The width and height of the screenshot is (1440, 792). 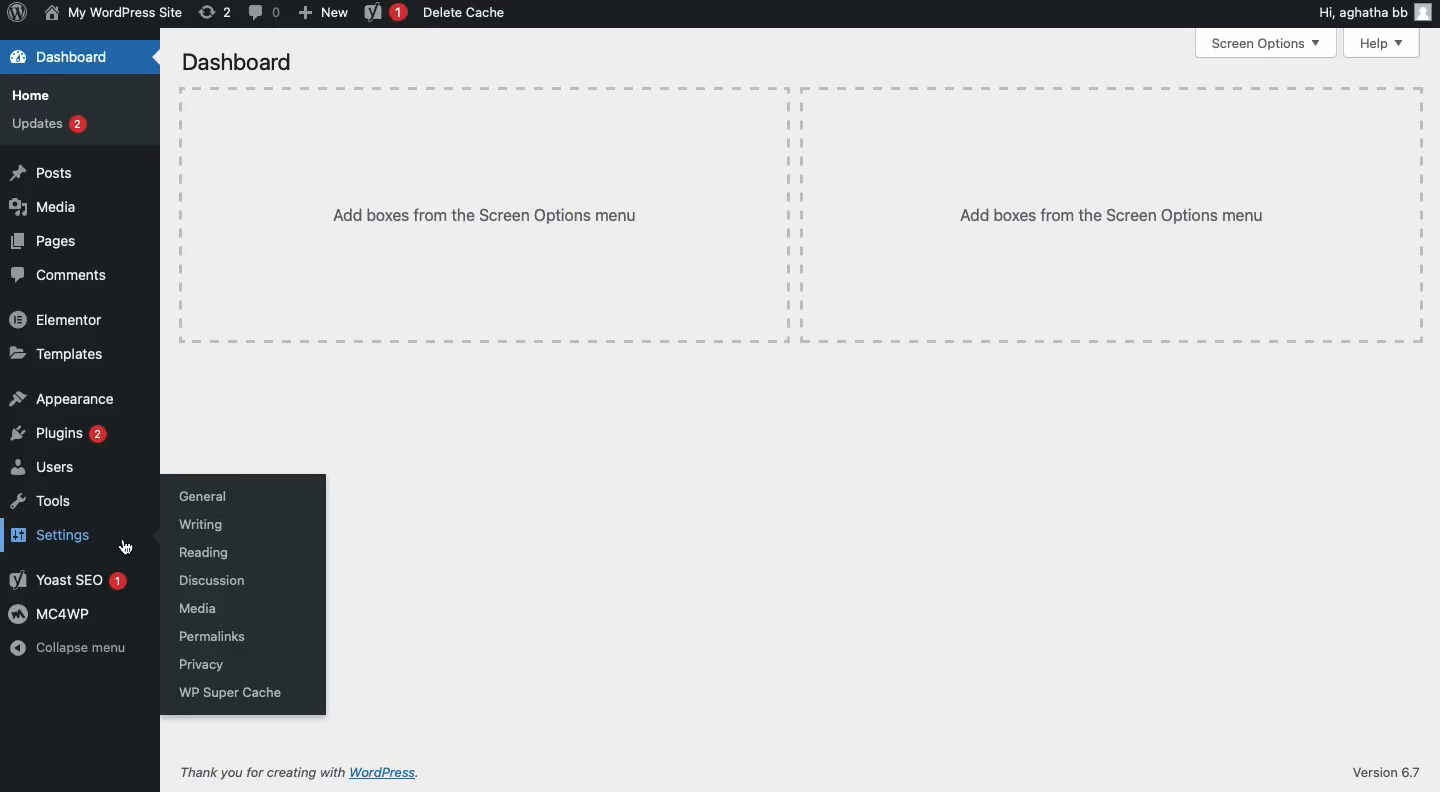 What do you see at coordinates (198, 497) in the screenshot?
I see `General` at bounding box center [198, 497].